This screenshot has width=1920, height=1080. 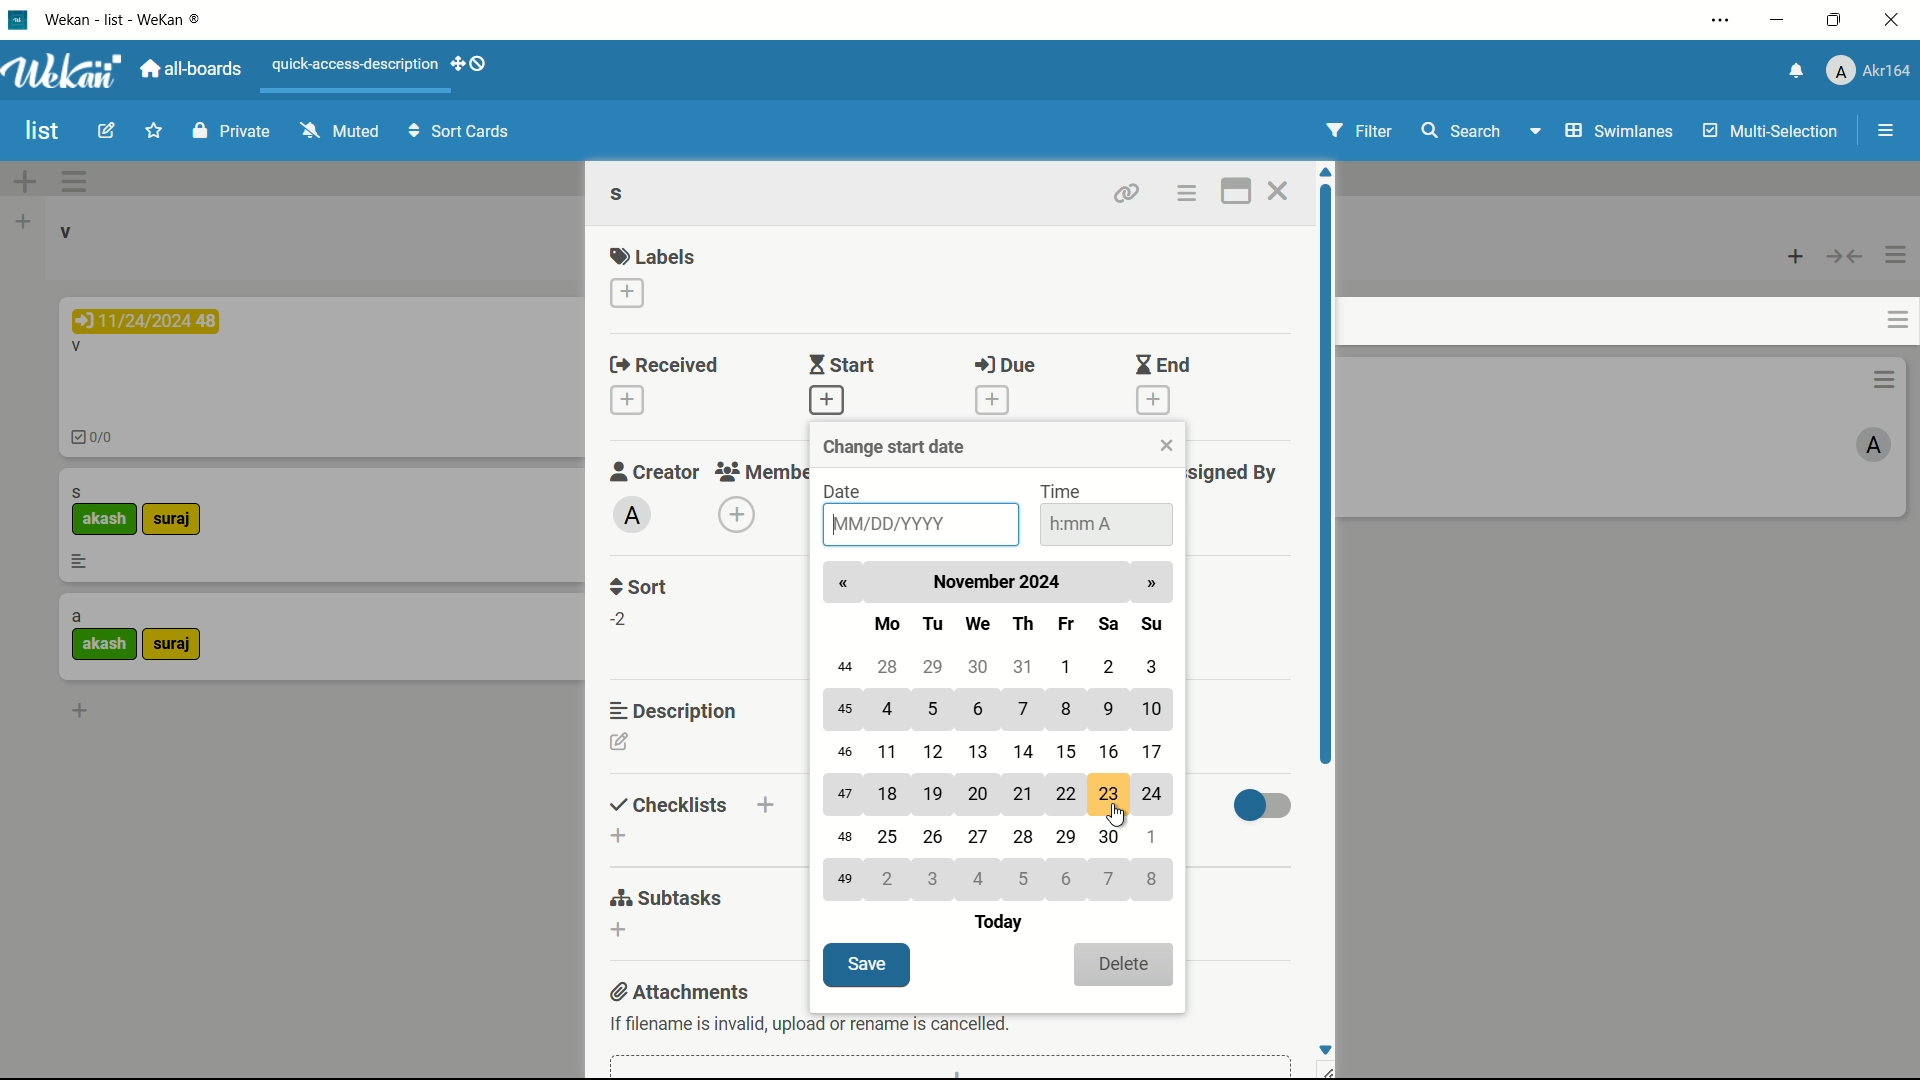 I want to click on minimize, so click(x=1778, y=22).